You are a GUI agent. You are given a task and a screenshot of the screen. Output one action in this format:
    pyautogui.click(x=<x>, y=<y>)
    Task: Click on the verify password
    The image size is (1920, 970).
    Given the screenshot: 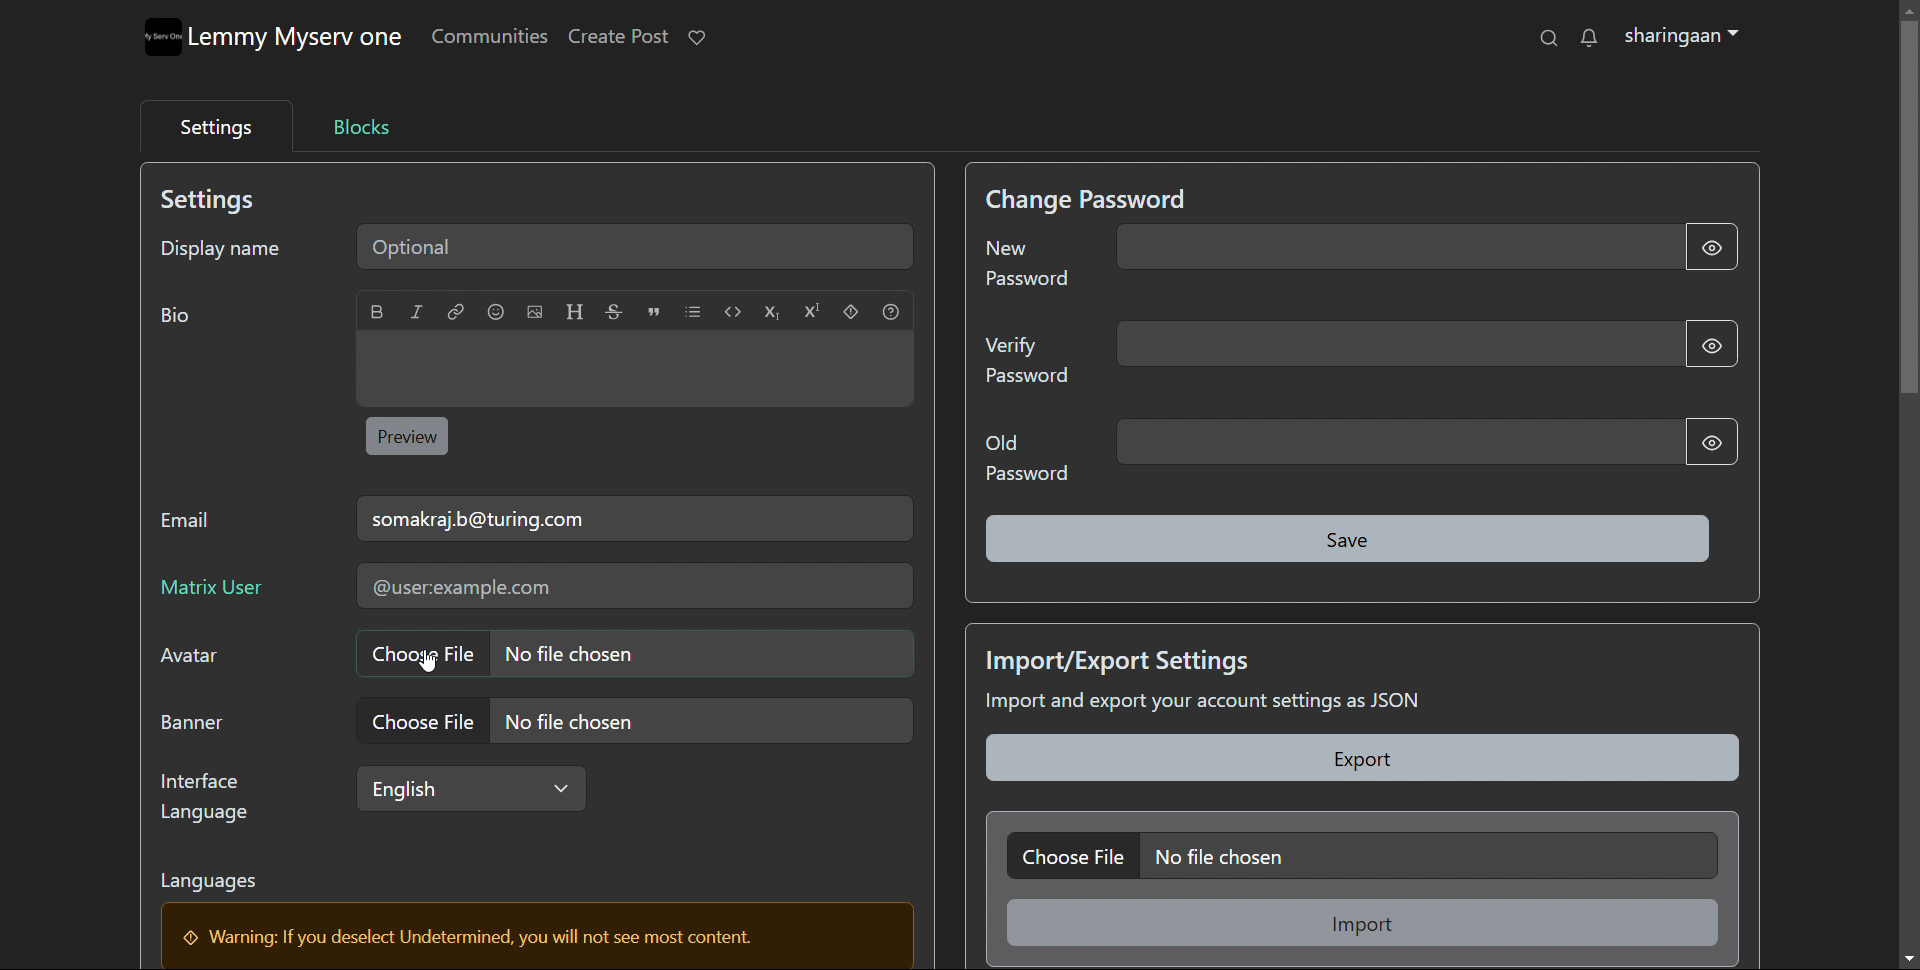 What is the action you would take?
    pyautogui.click(x=1395, y=344)
    